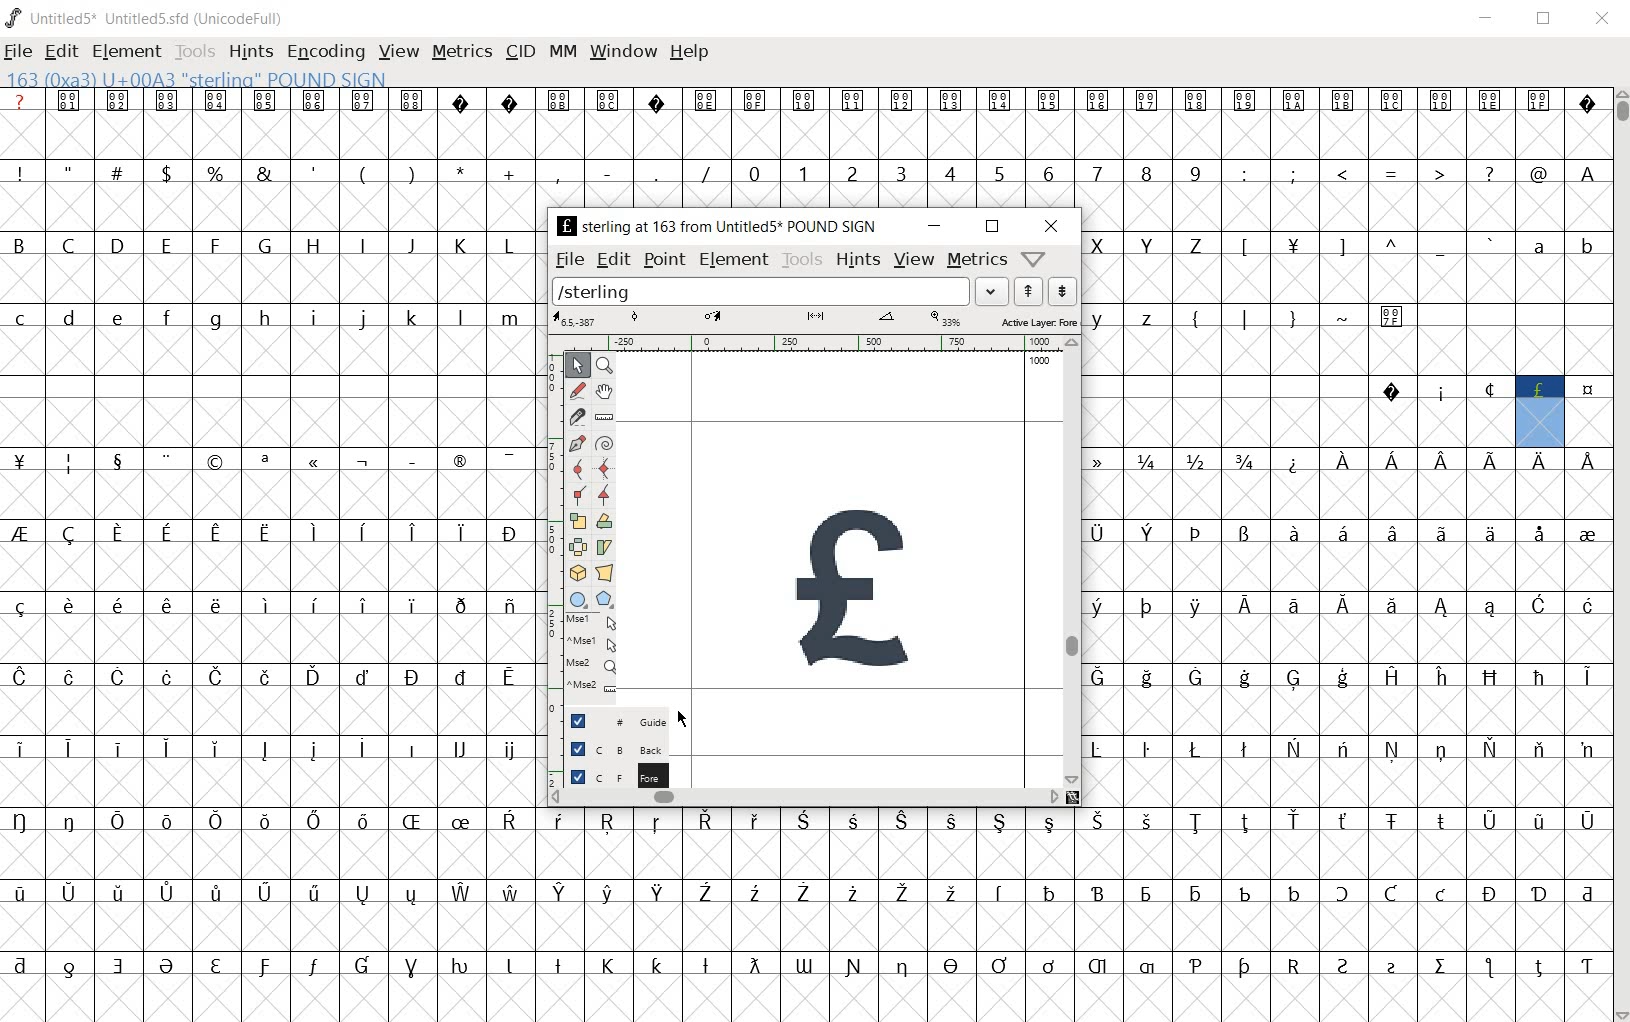  What do you see at coordinates (1049, 226) in the screenshot?
I see `close` at bounding box center [1049, 226].